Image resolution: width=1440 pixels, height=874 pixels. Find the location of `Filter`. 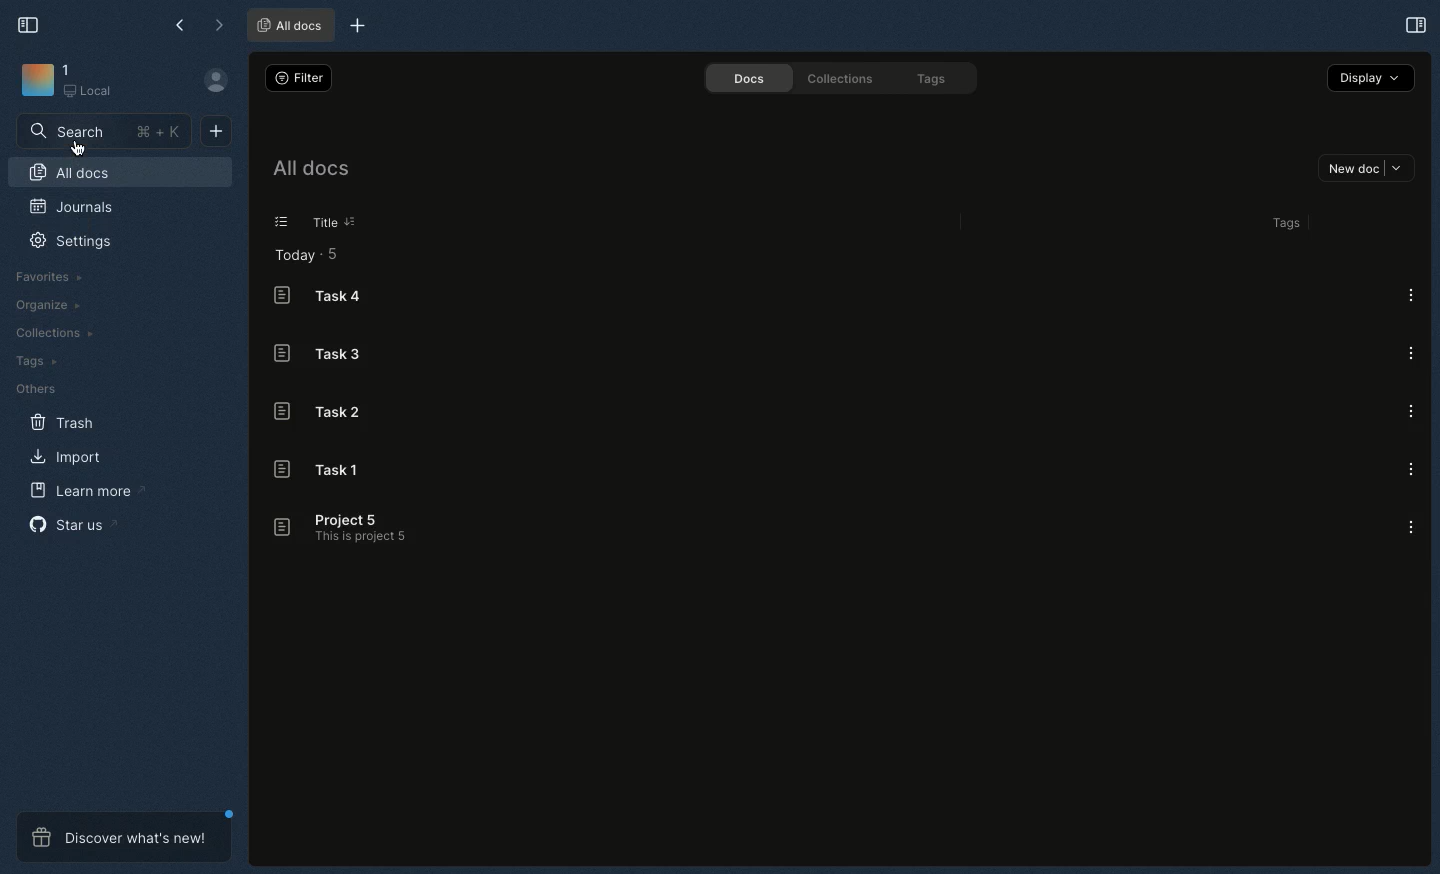

Filter is located at coordinates (296, 77).